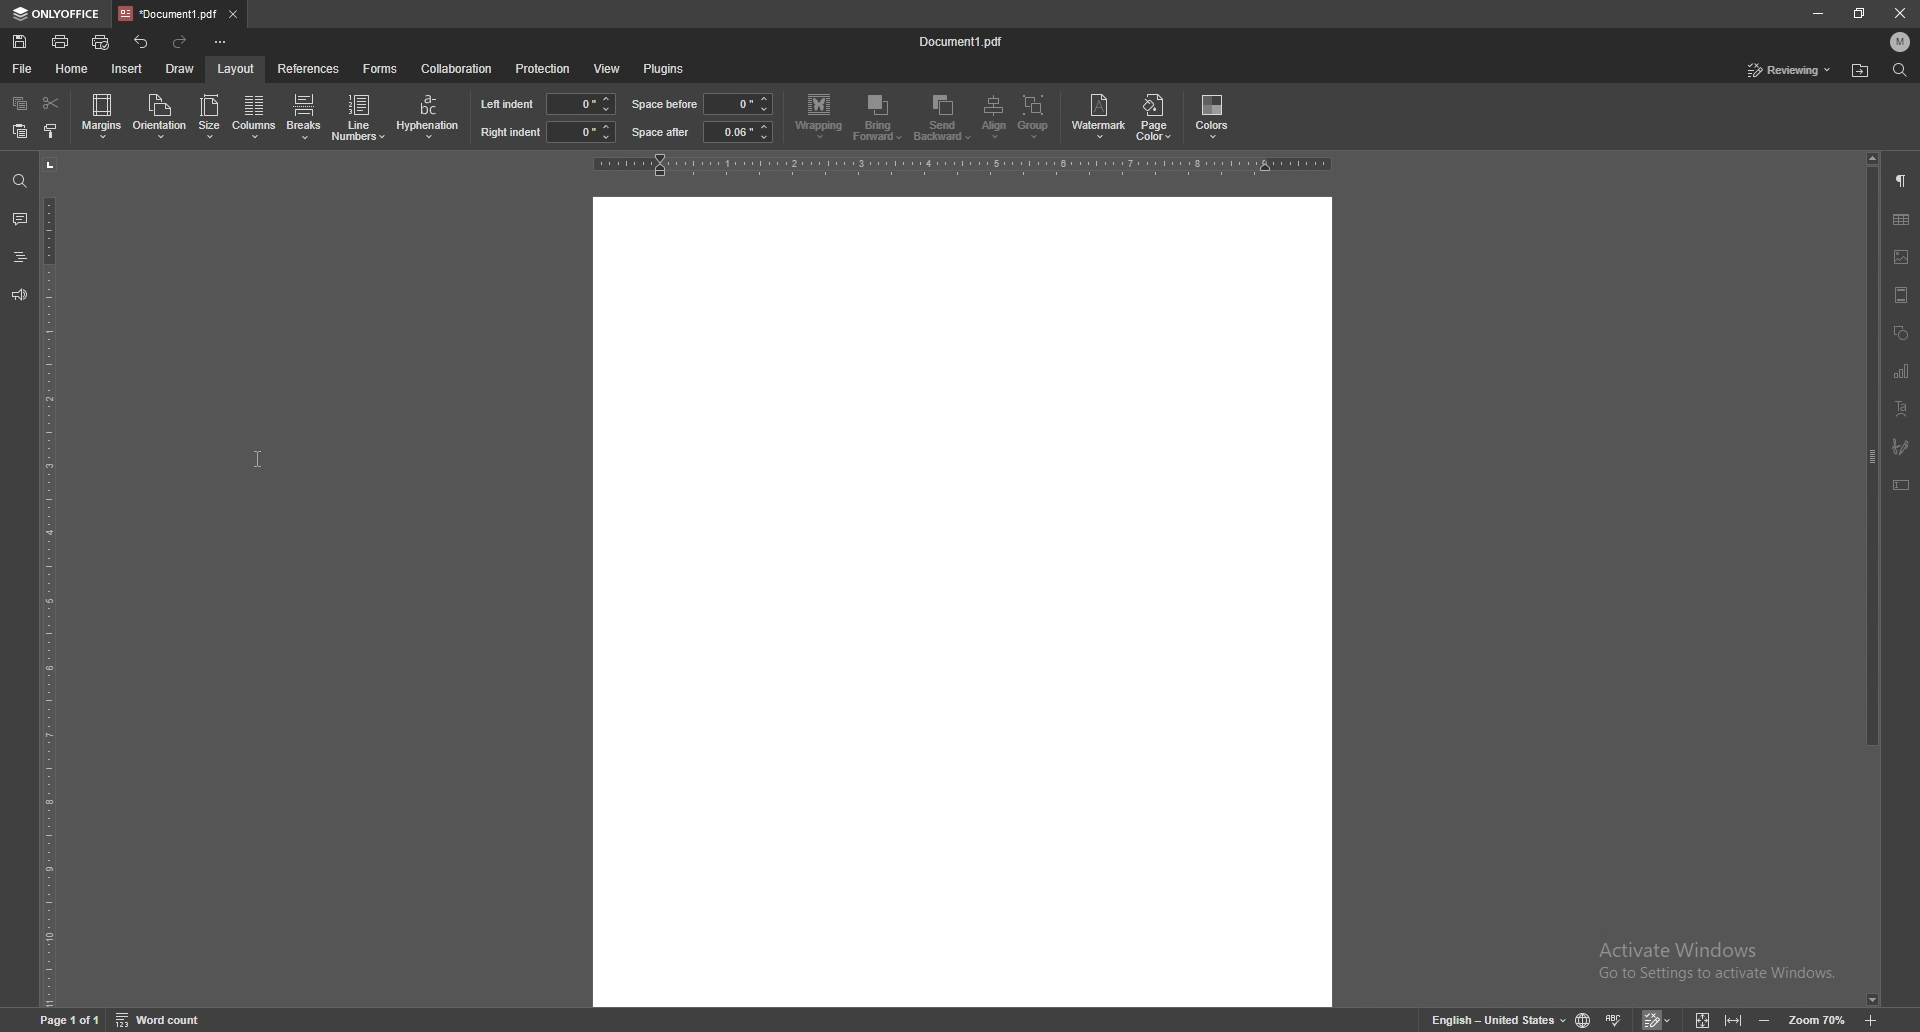 The height and width of the screenshot is (1032, 1920). I want to click on fit to screen, so click(1703, 1019).